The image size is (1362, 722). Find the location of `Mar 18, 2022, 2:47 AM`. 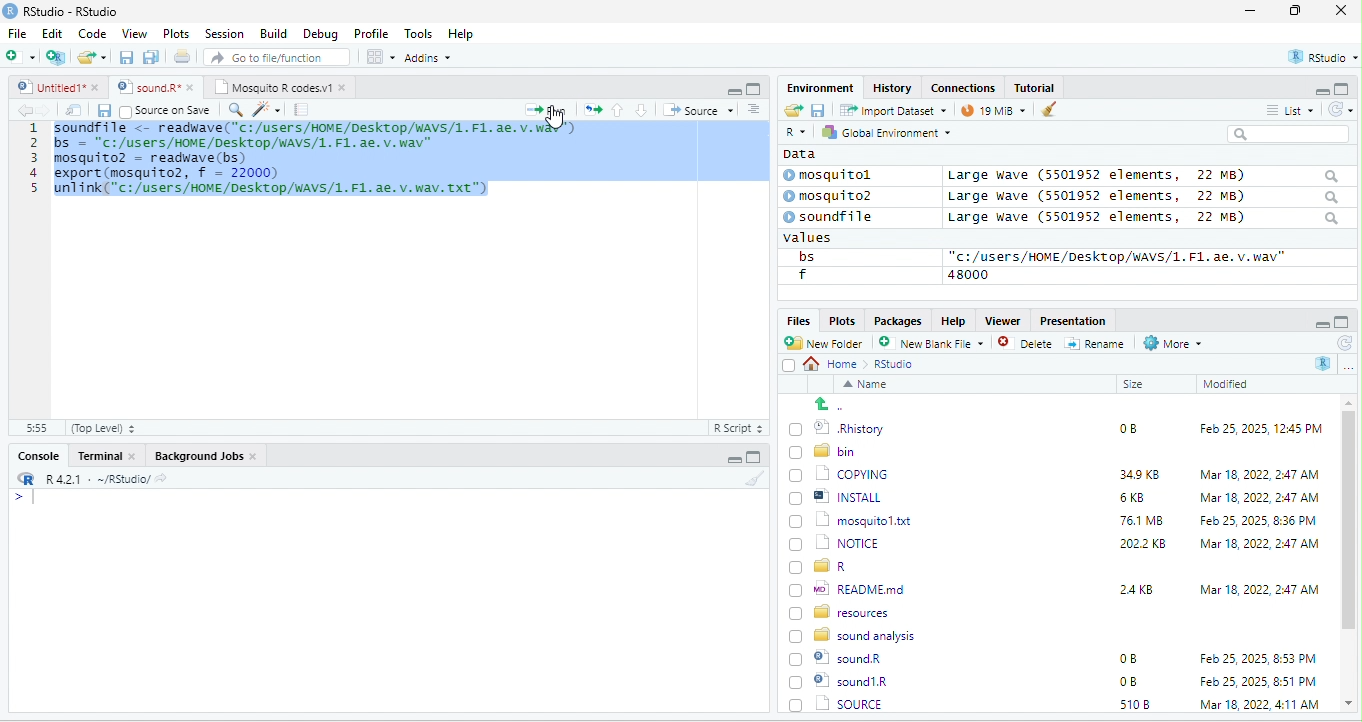

Mar 18, 2022, 2:47 AM is located at coordinates (1254, 499).